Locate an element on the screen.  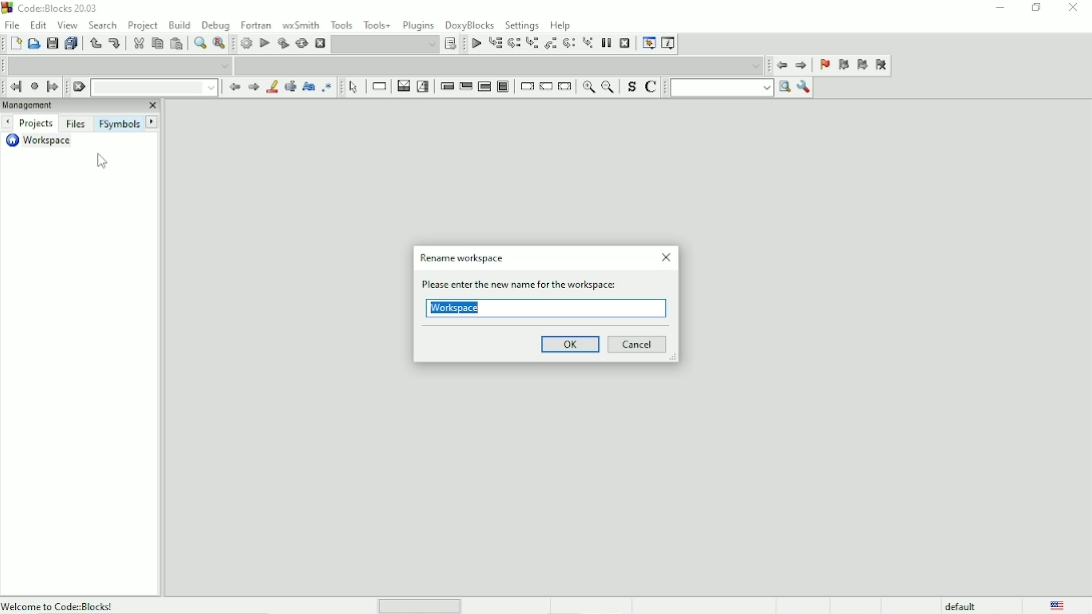
Build is located at coordinates (245, 44).